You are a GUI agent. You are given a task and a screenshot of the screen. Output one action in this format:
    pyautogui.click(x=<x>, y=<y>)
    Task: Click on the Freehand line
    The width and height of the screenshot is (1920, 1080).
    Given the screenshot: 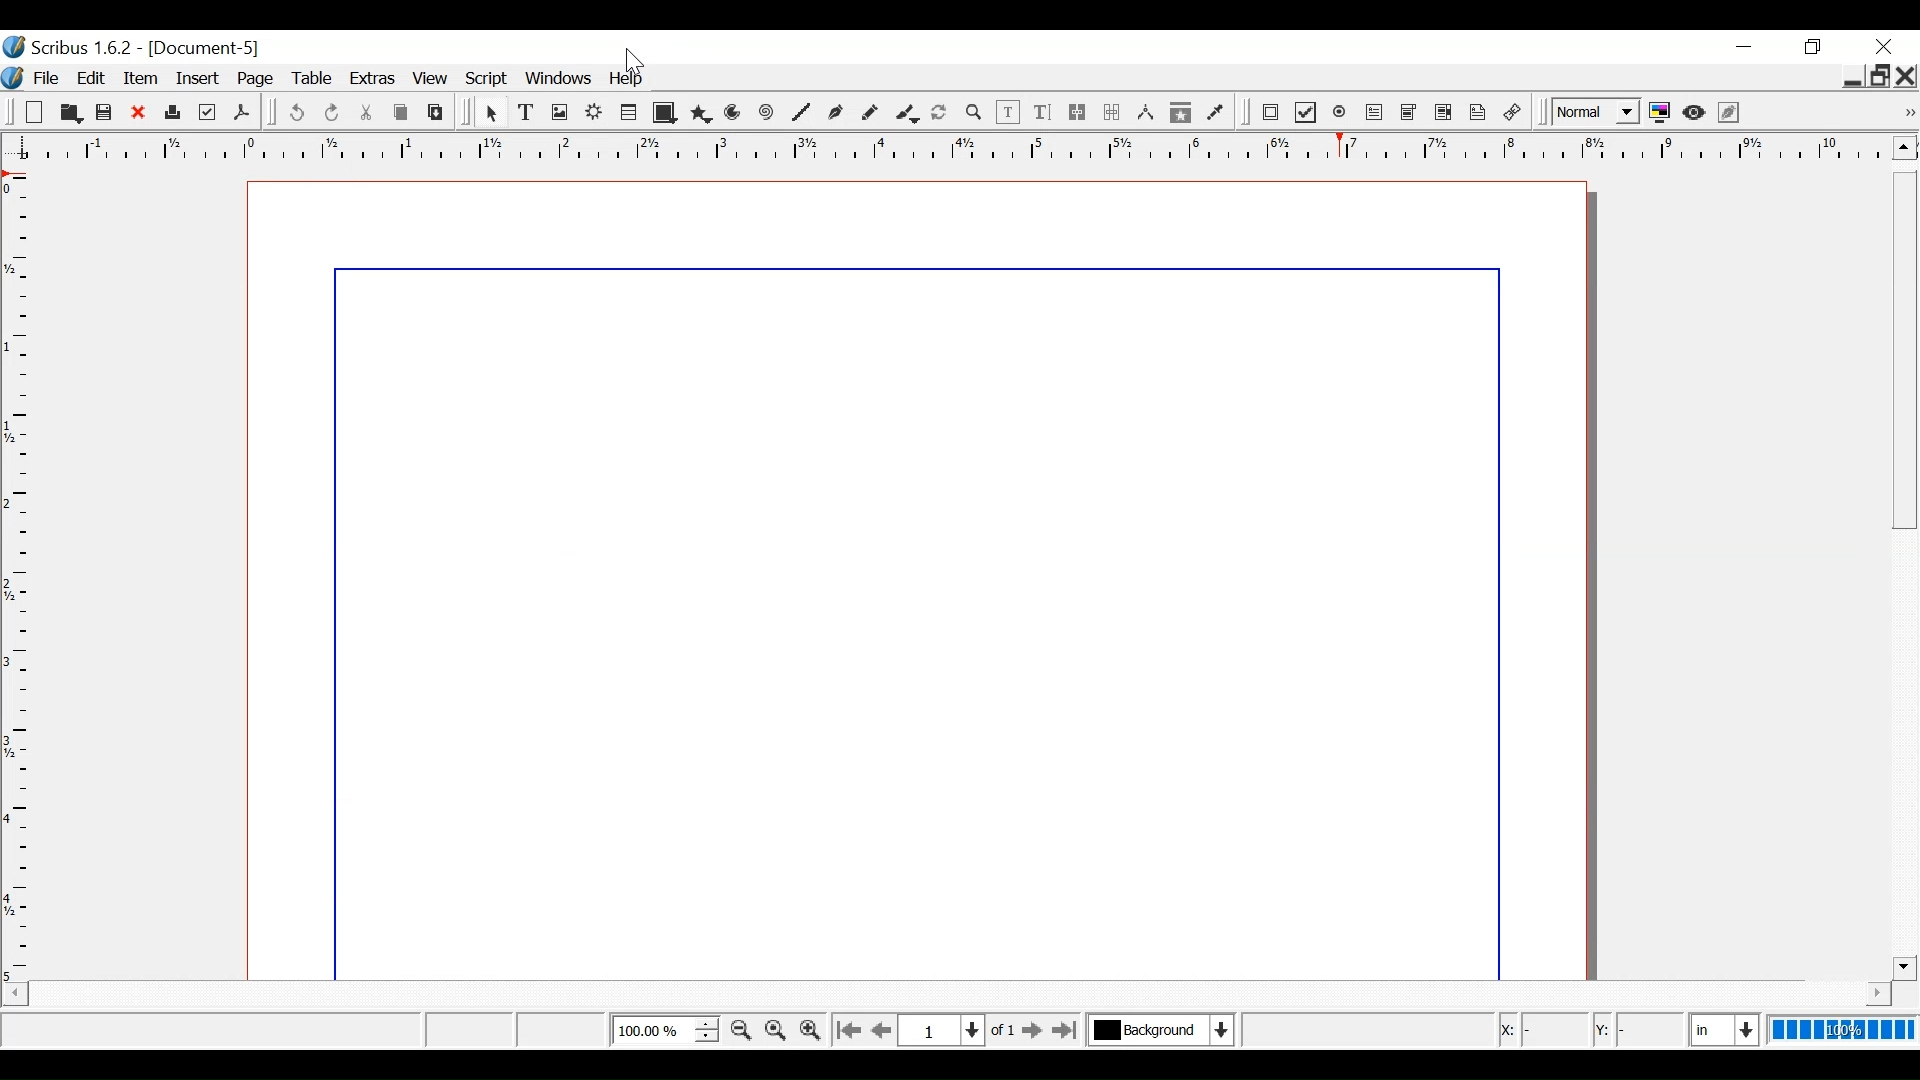 What is the action you would take?
    pyautogui.click(x=869, y=114)
    